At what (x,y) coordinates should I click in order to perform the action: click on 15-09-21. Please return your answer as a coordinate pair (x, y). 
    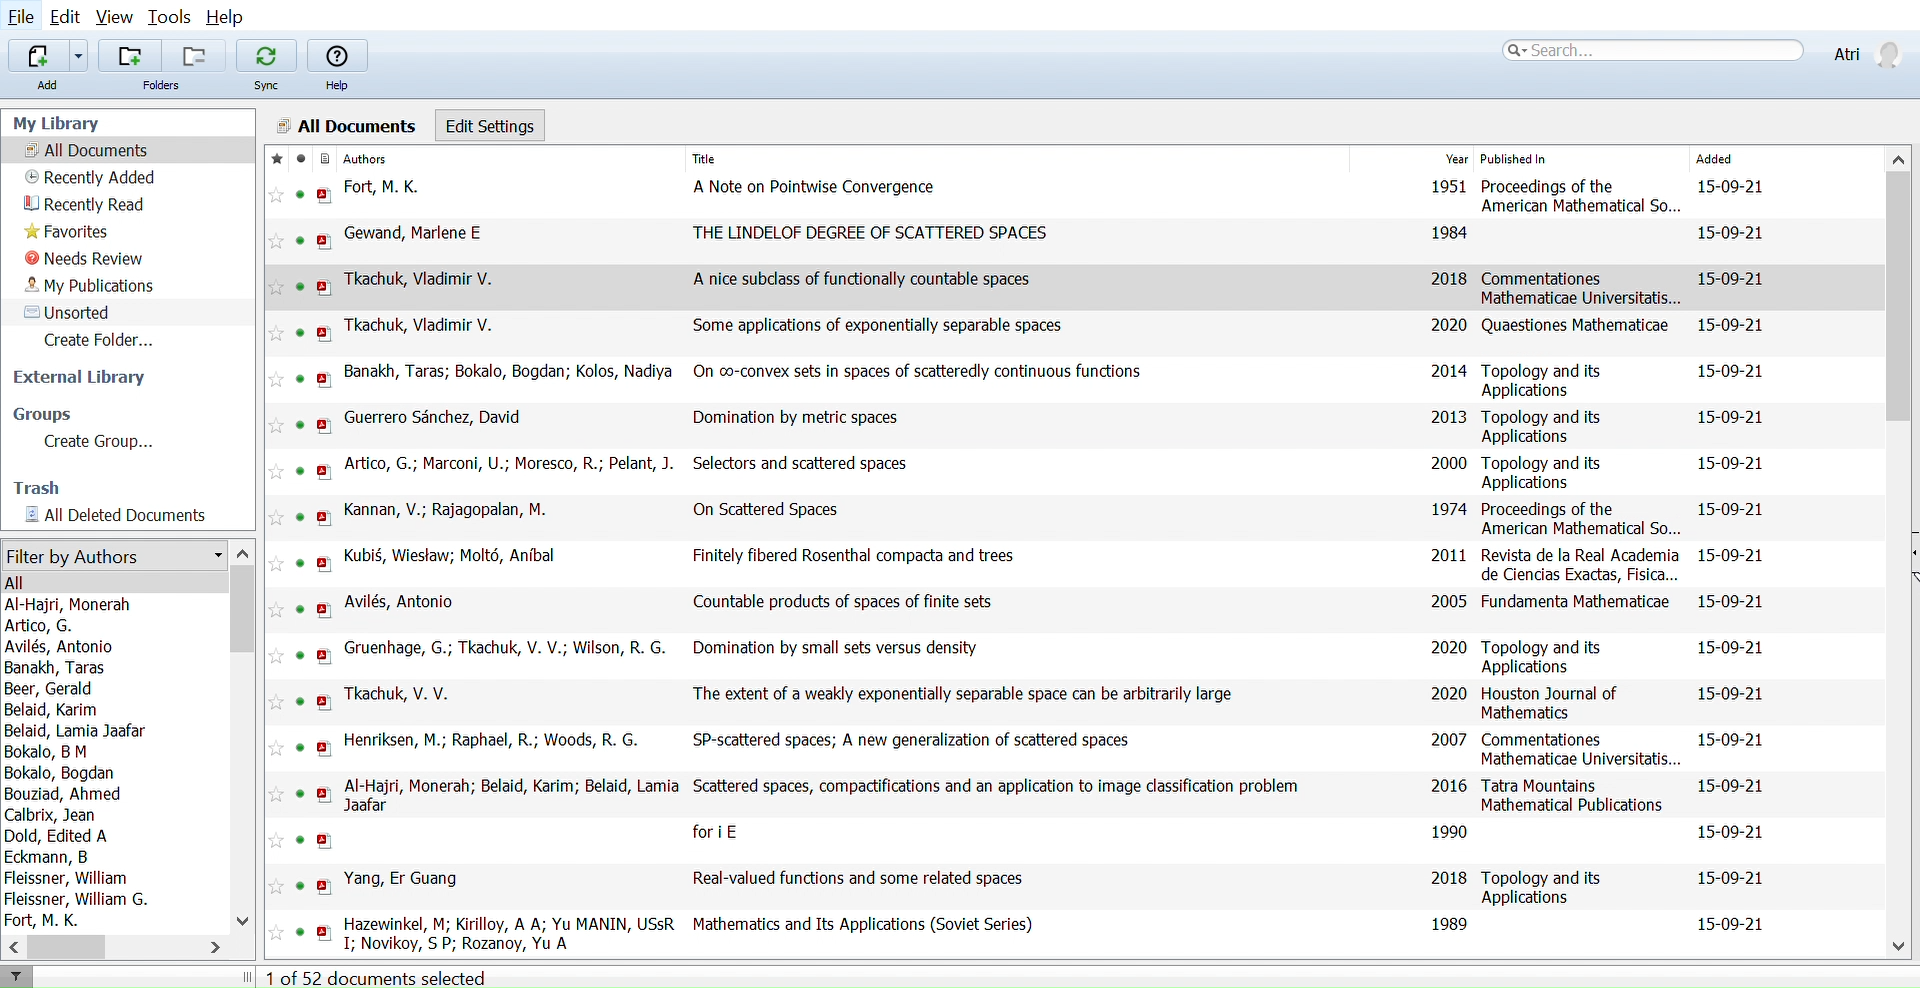
    Looking at the image, I should click on (1732, 832).